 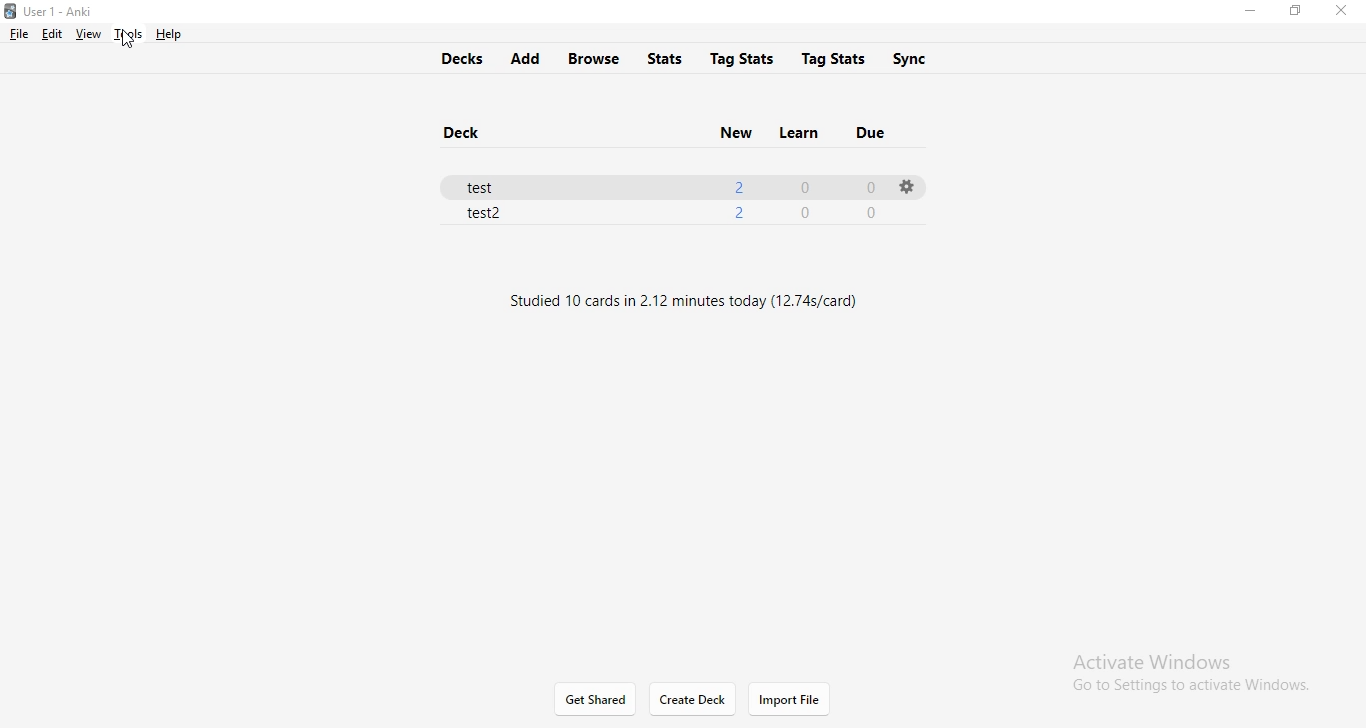 I want to click on Anki, so click(x=58, y=12).